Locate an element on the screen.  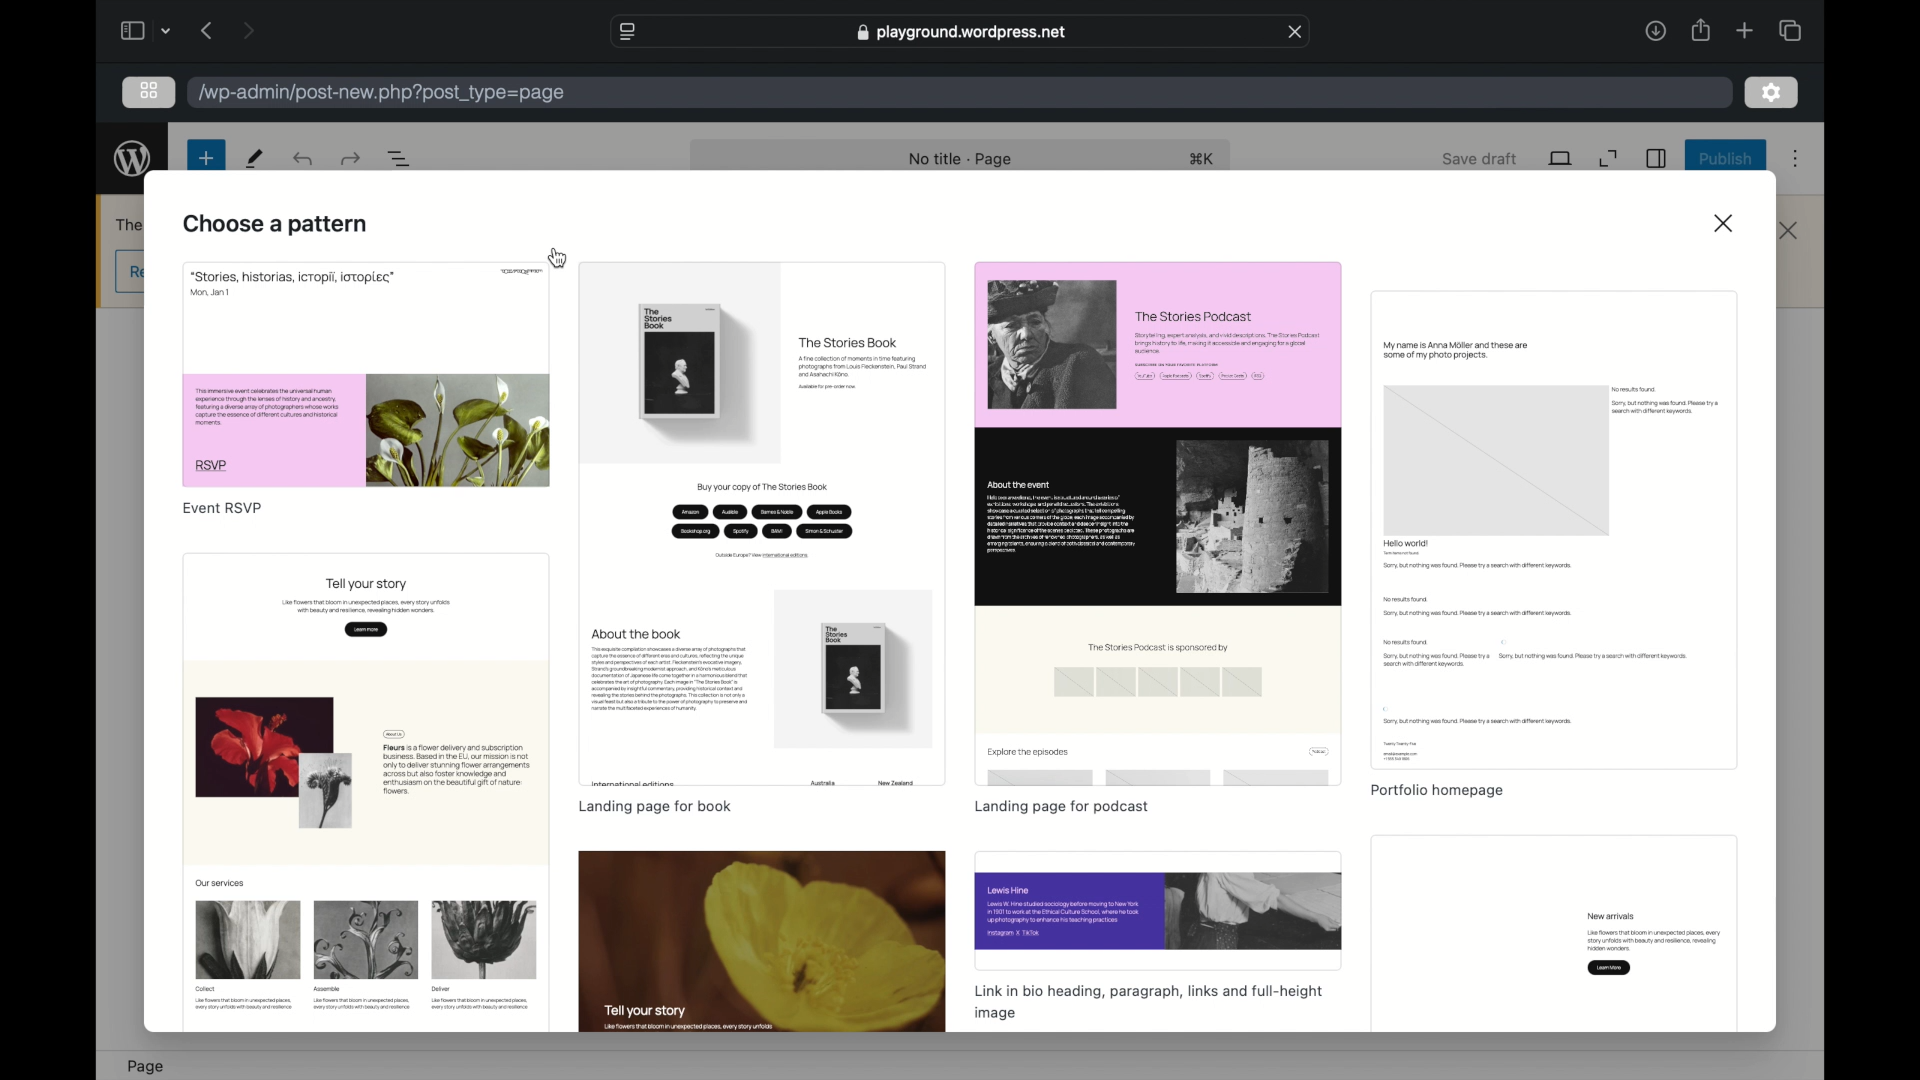
website settings is located at coordinates (626, 32).